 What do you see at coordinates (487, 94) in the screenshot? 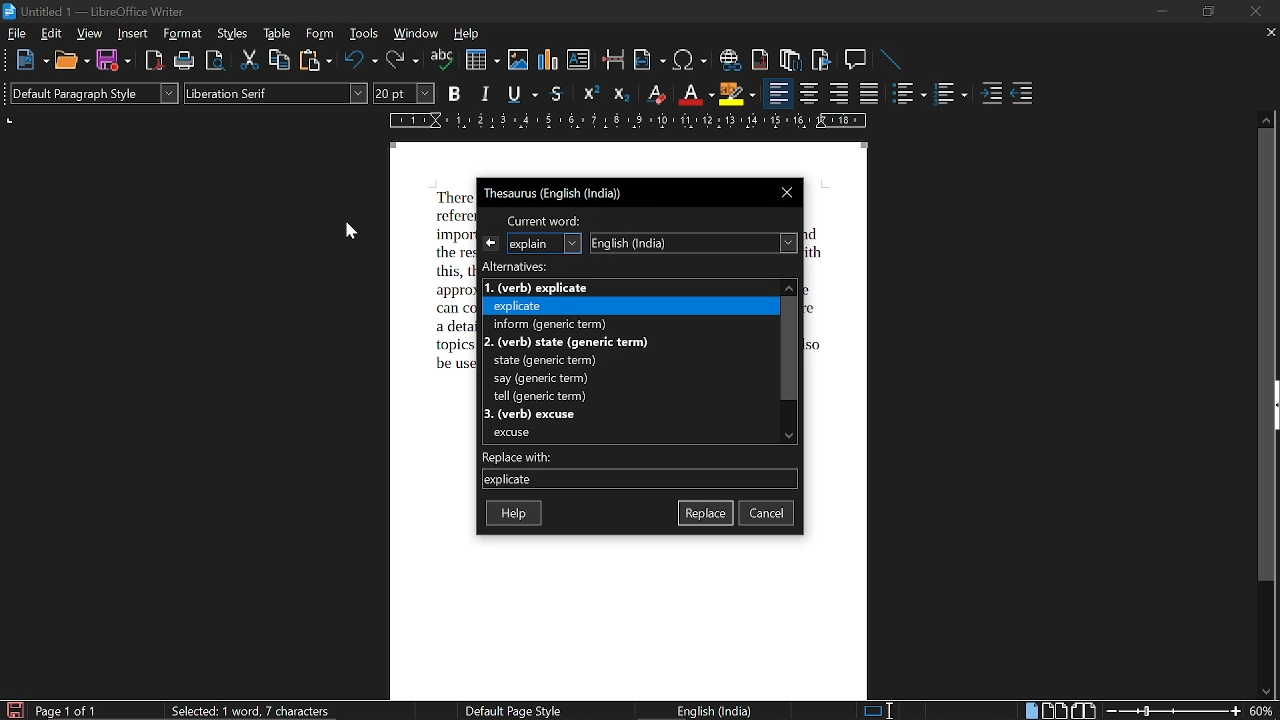
I see `italic` at bounding box center [487, 94].